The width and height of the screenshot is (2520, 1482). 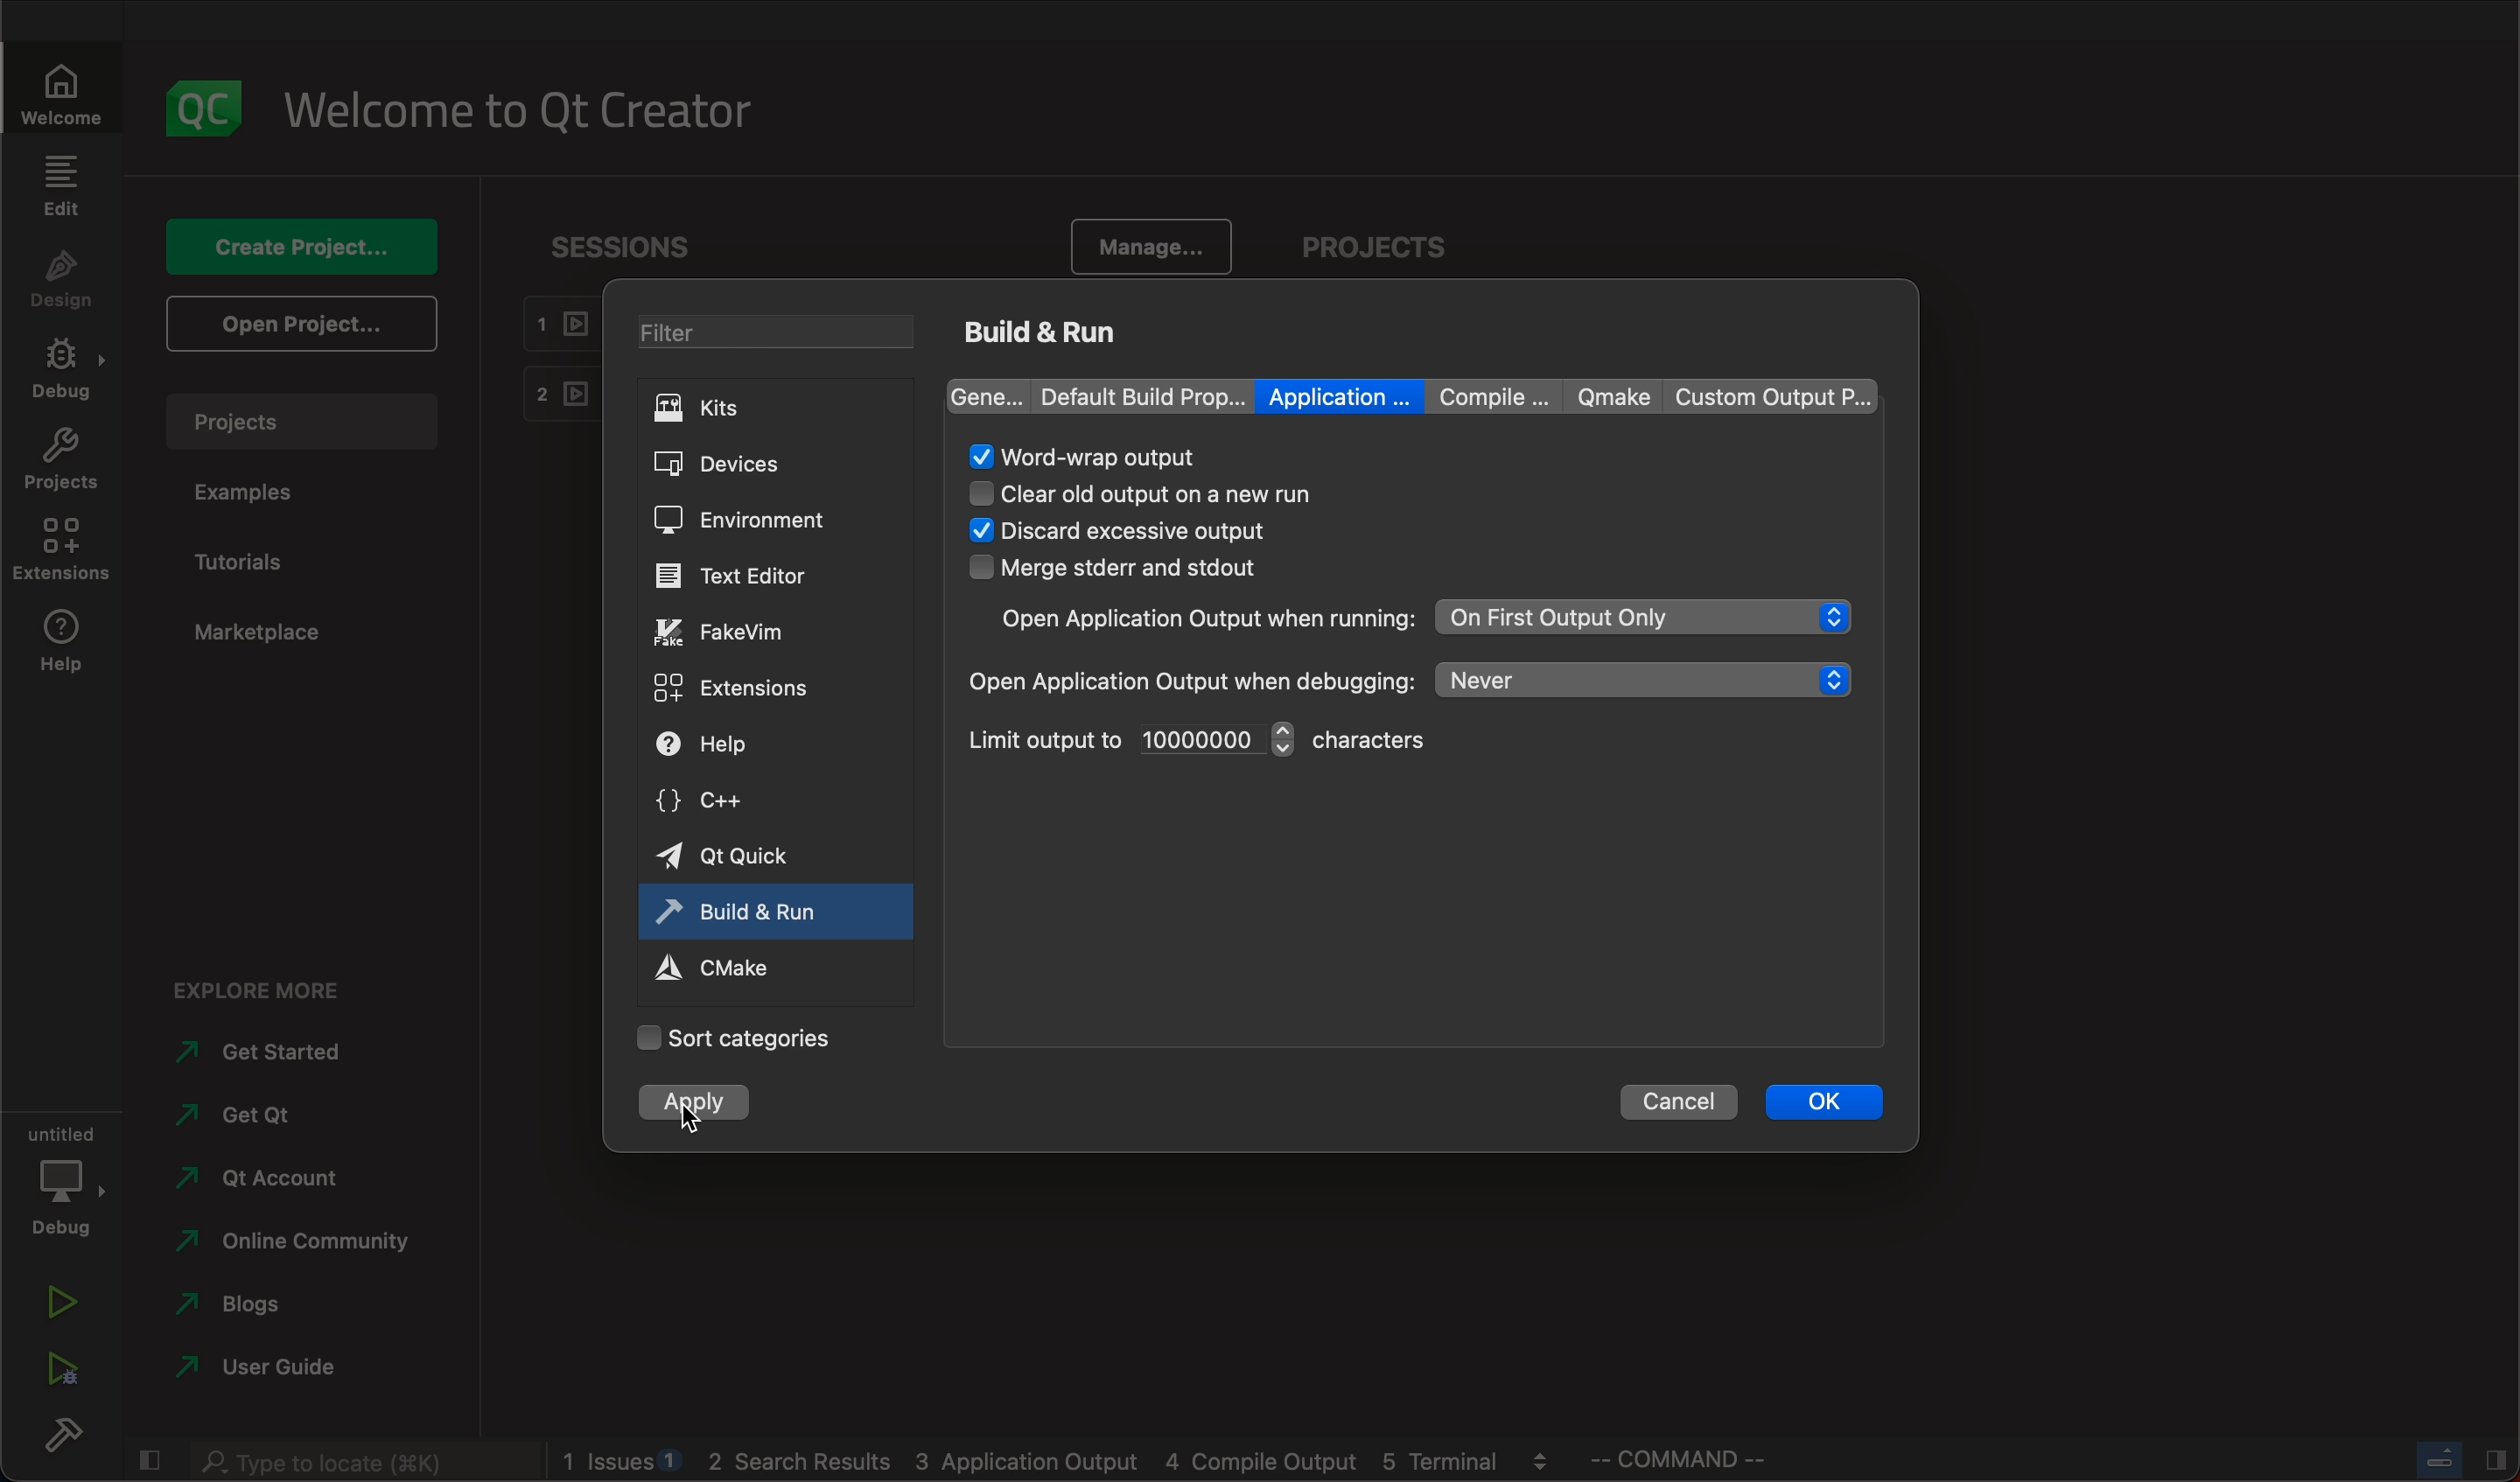 I want to click on started, so click(x=271, y=1053).